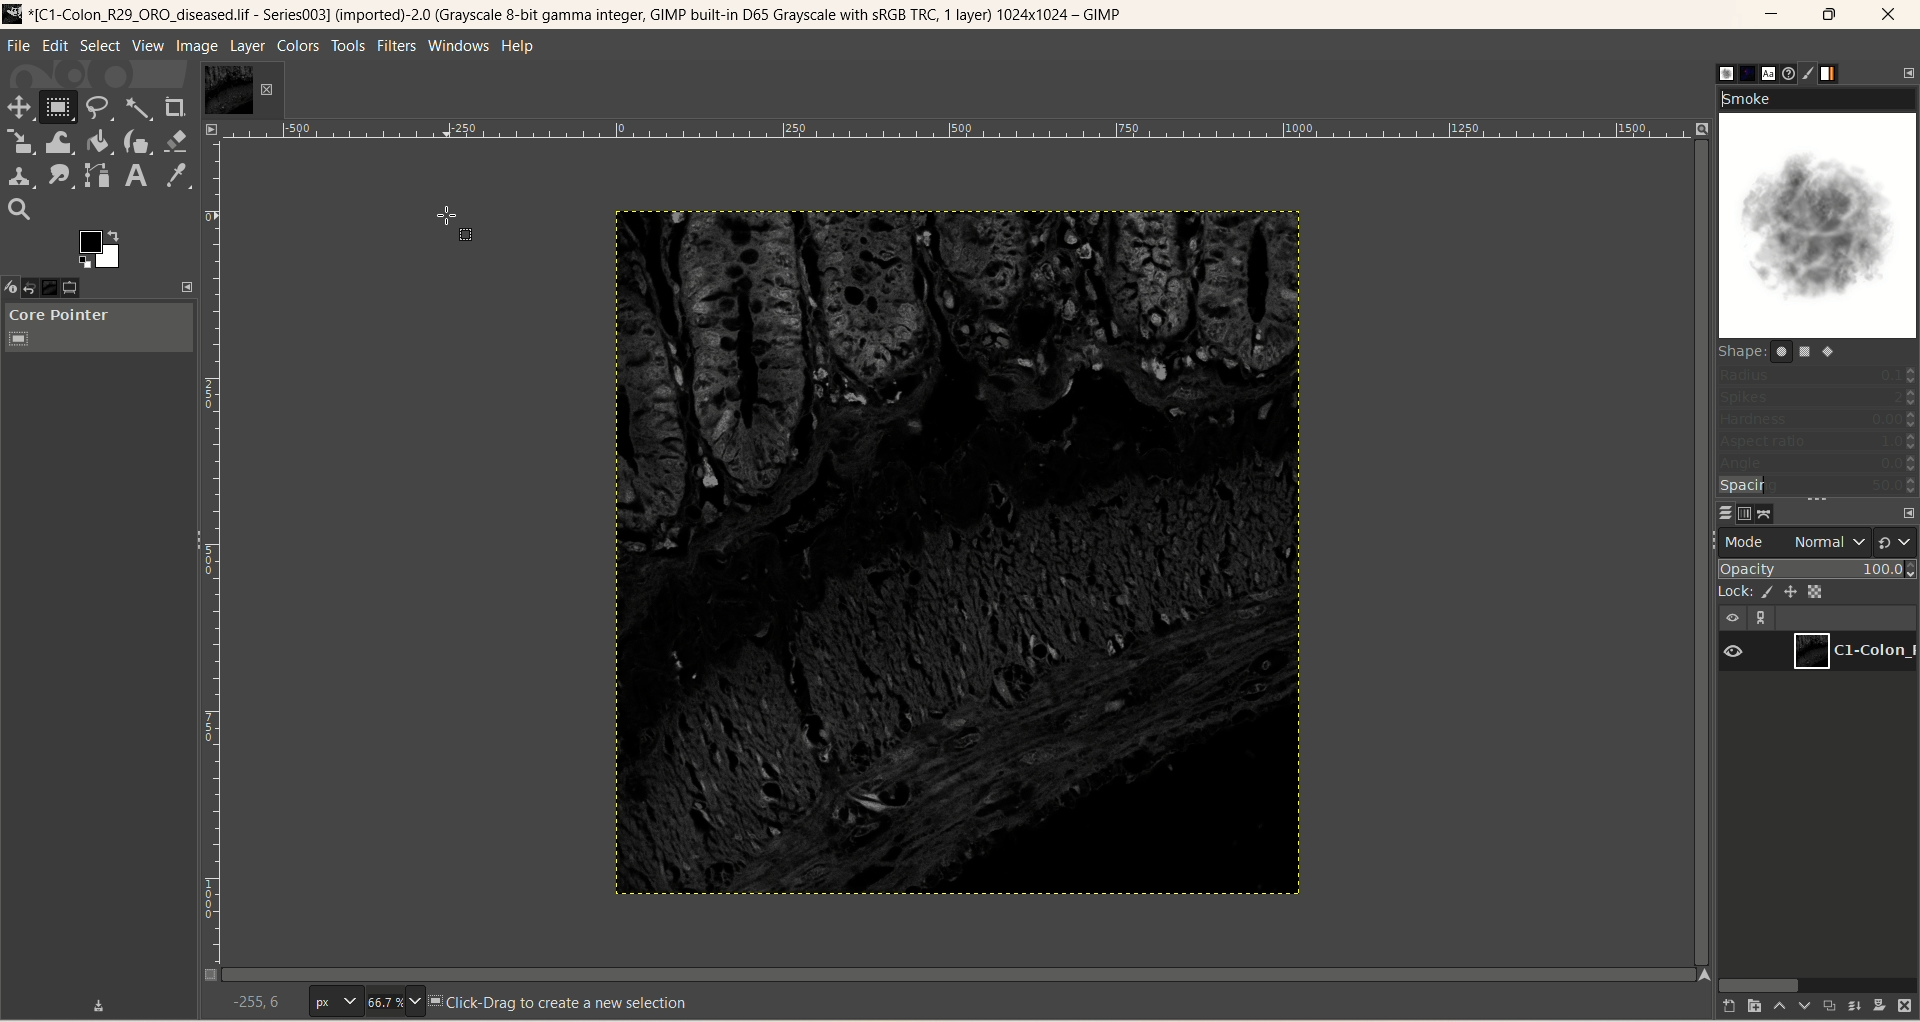  Describe the element at coordinates (1781, 1007) in the screenshot. I see `raise this layer one step` at that location.